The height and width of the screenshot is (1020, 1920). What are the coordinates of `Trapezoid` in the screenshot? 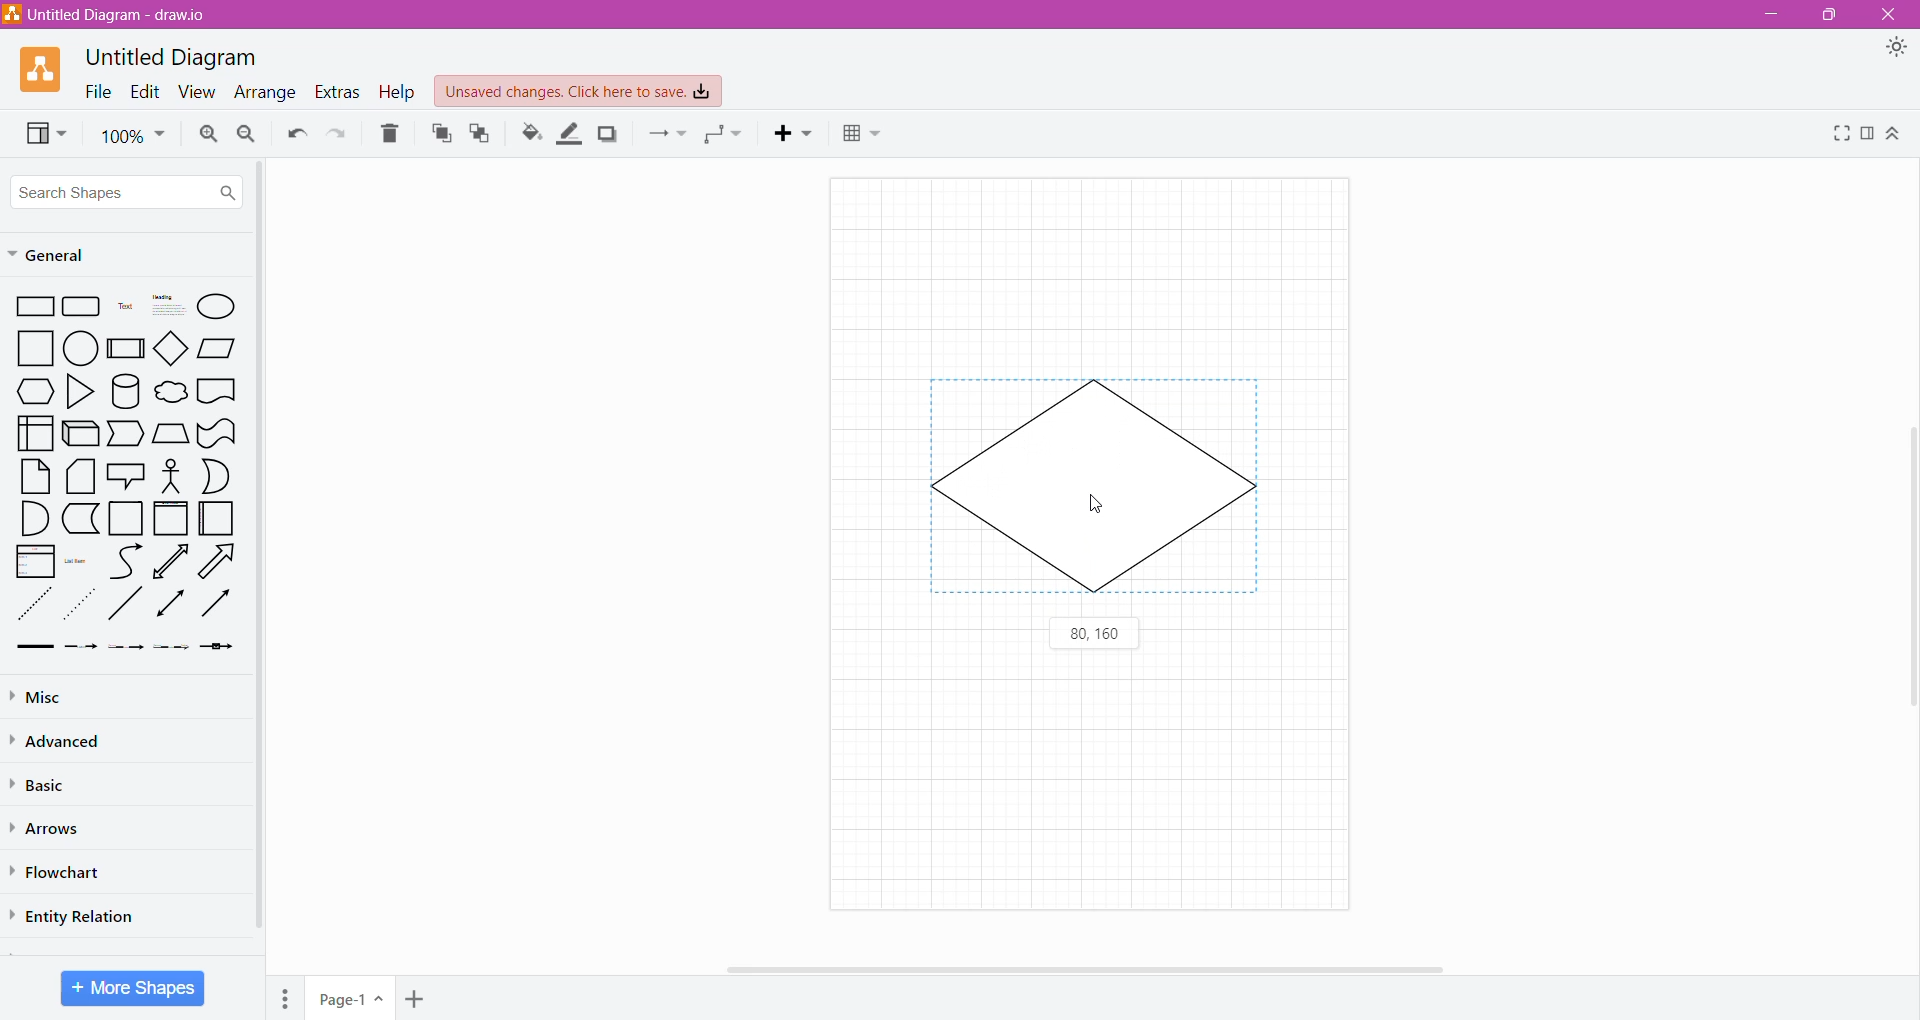 It's located at (170, 434).